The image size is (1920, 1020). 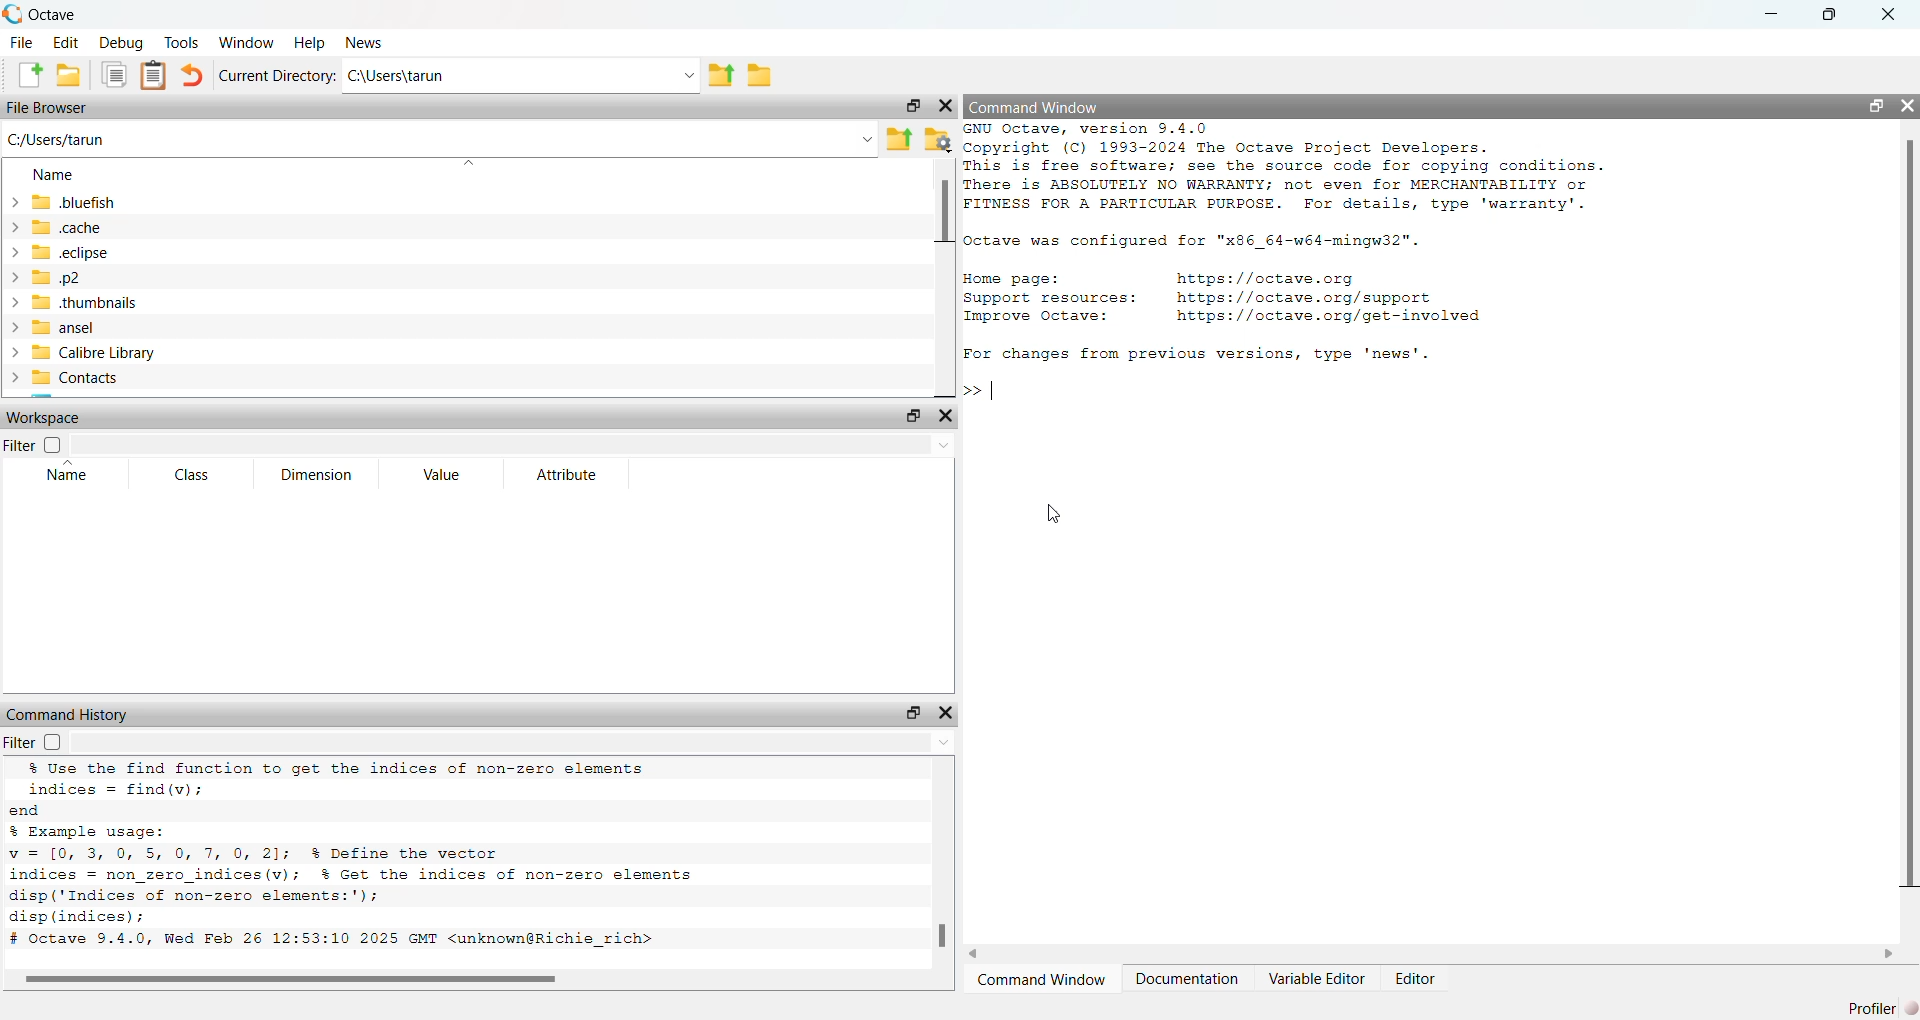 I want to click on eclipse, so click(x=64, y=253).